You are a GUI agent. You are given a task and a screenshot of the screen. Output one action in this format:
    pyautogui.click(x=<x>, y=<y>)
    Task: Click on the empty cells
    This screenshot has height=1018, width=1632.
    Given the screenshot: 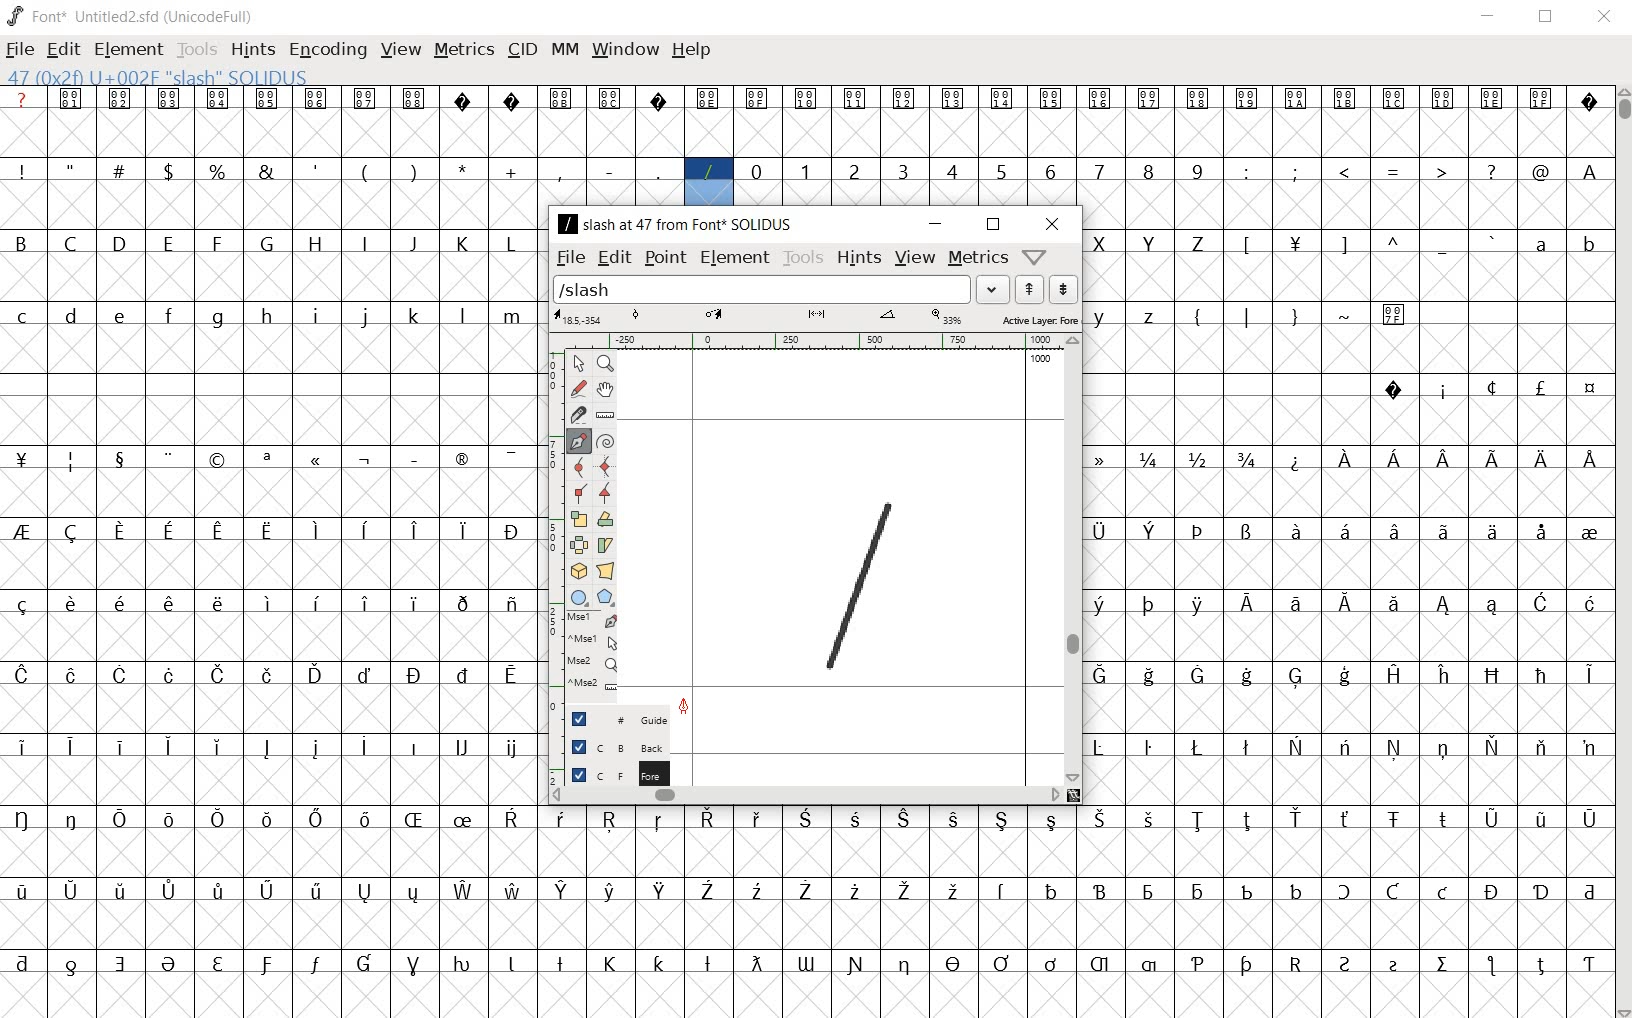 What is the action you would take?
    pyautogui.click(x=272, y=710)
    